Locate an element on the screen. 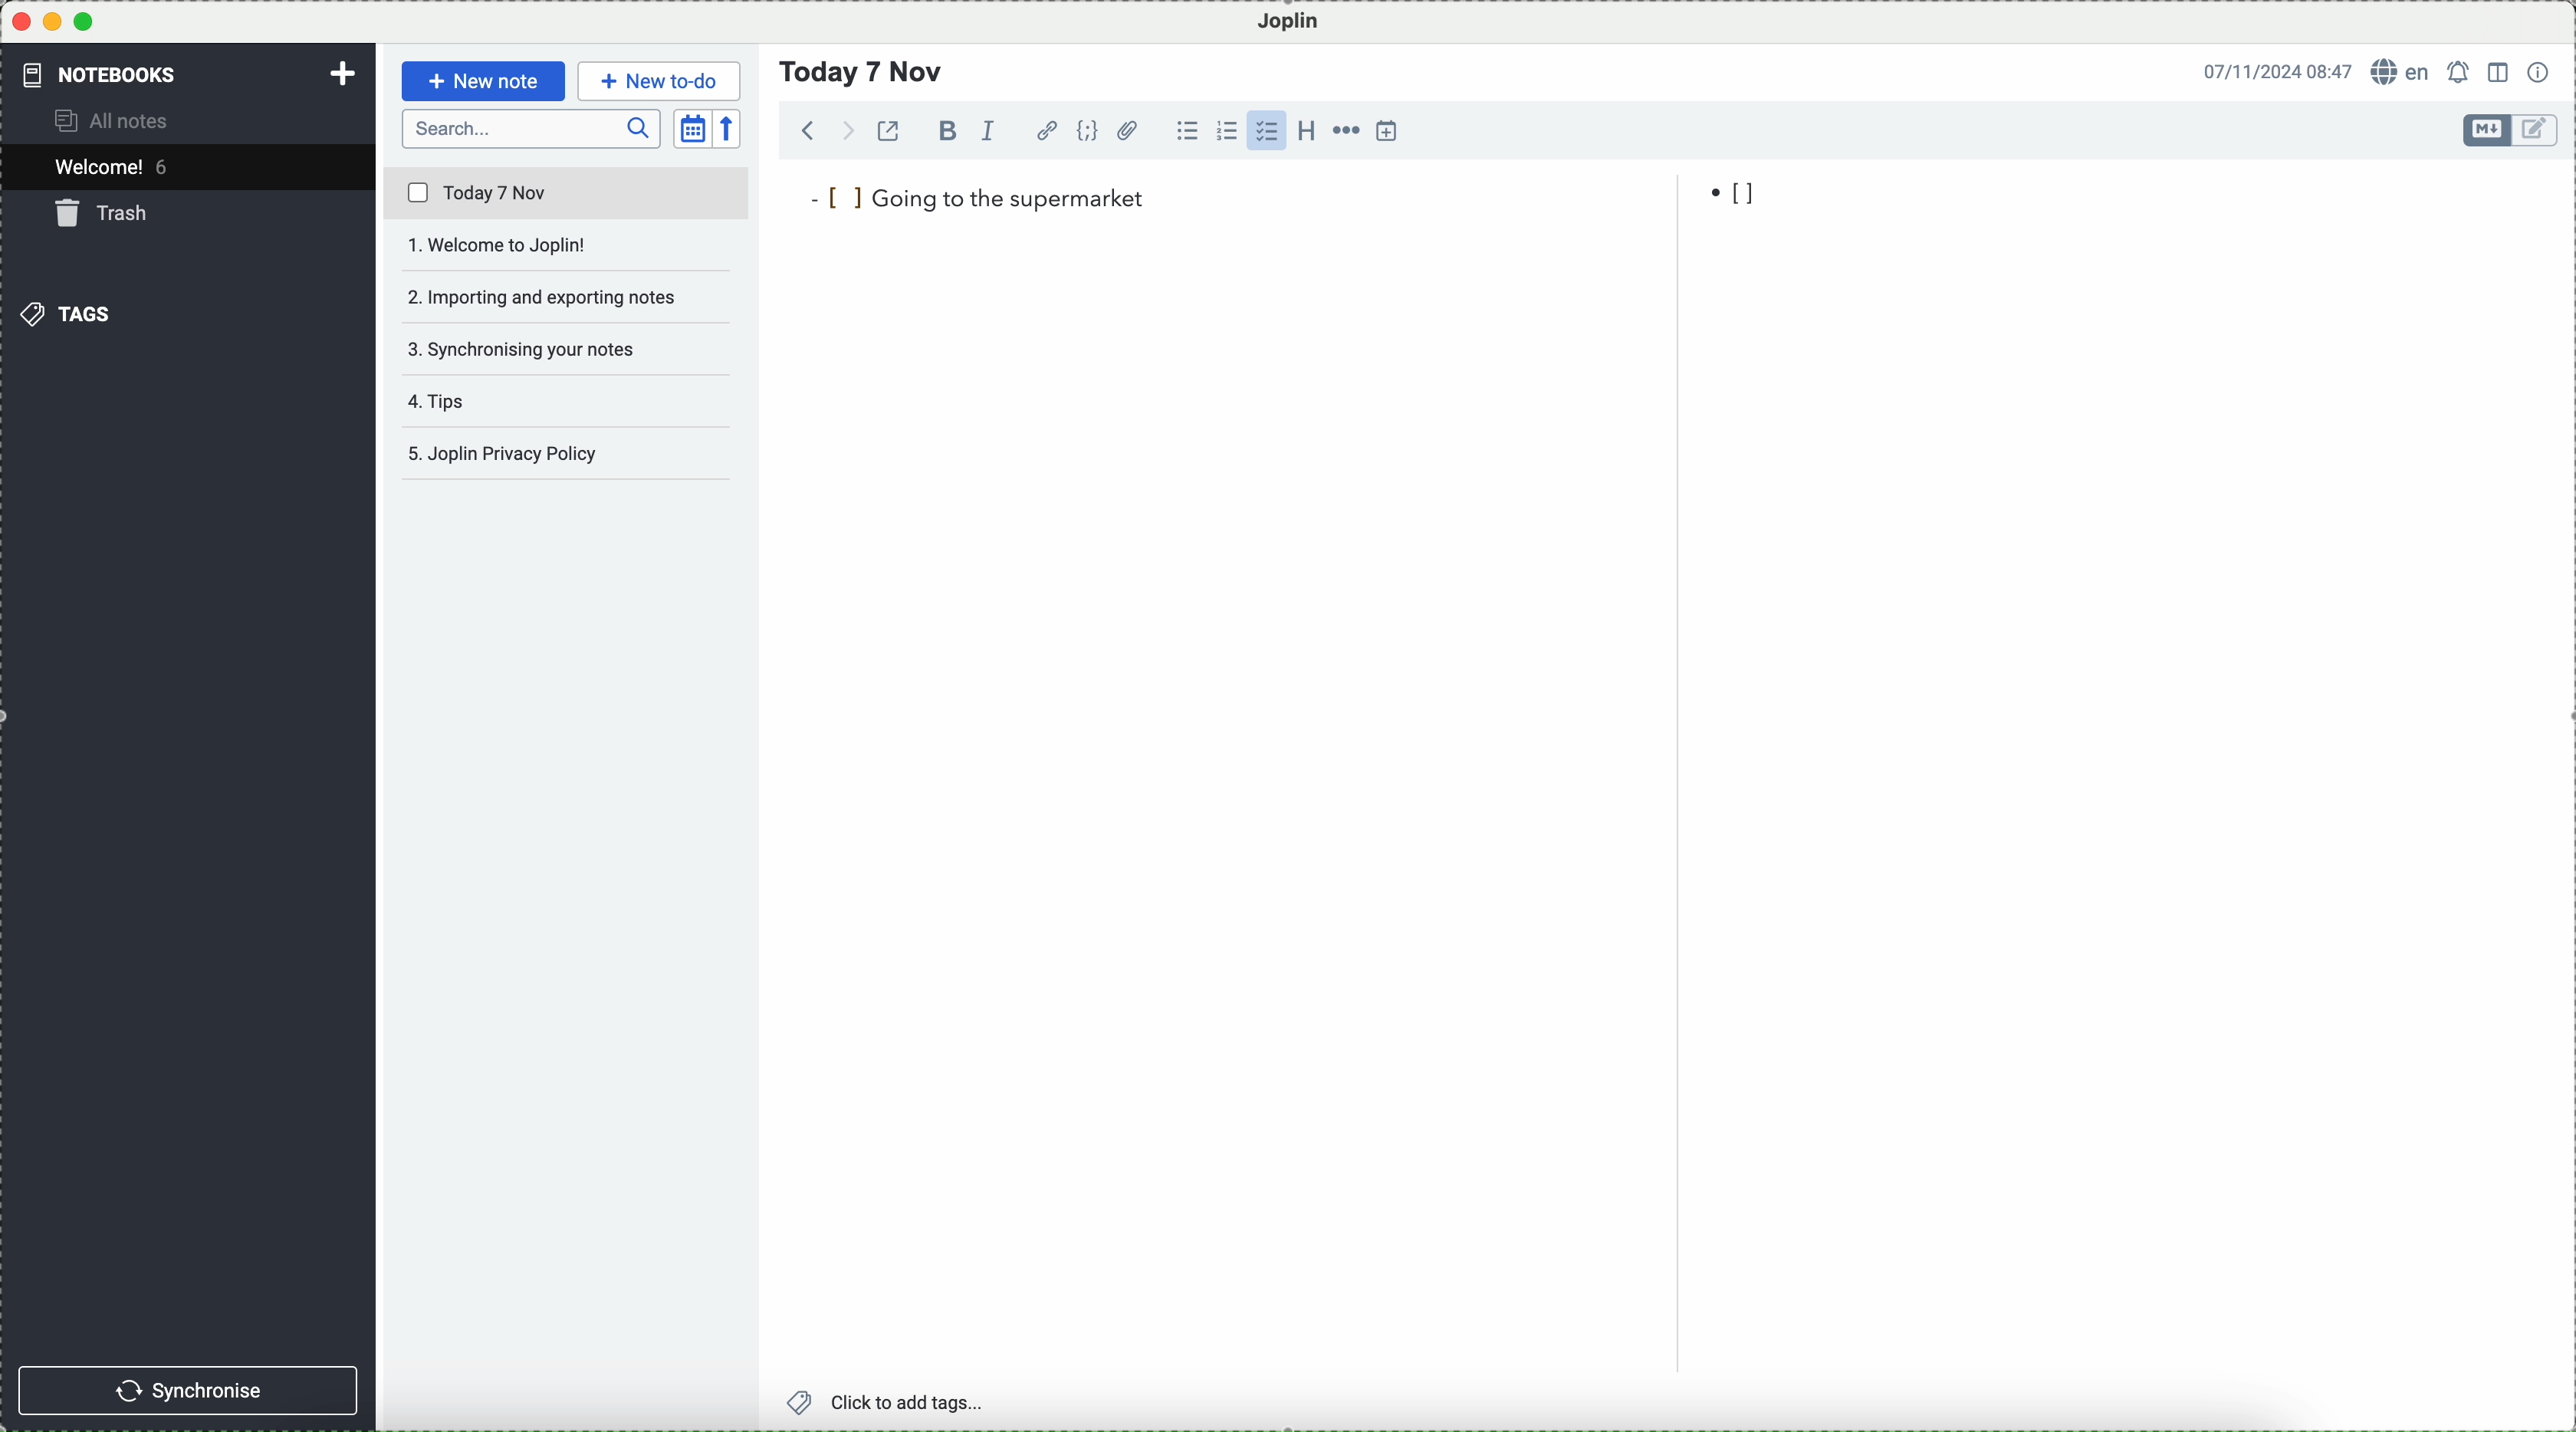  numbered list is located at coordinates (1227, 131).